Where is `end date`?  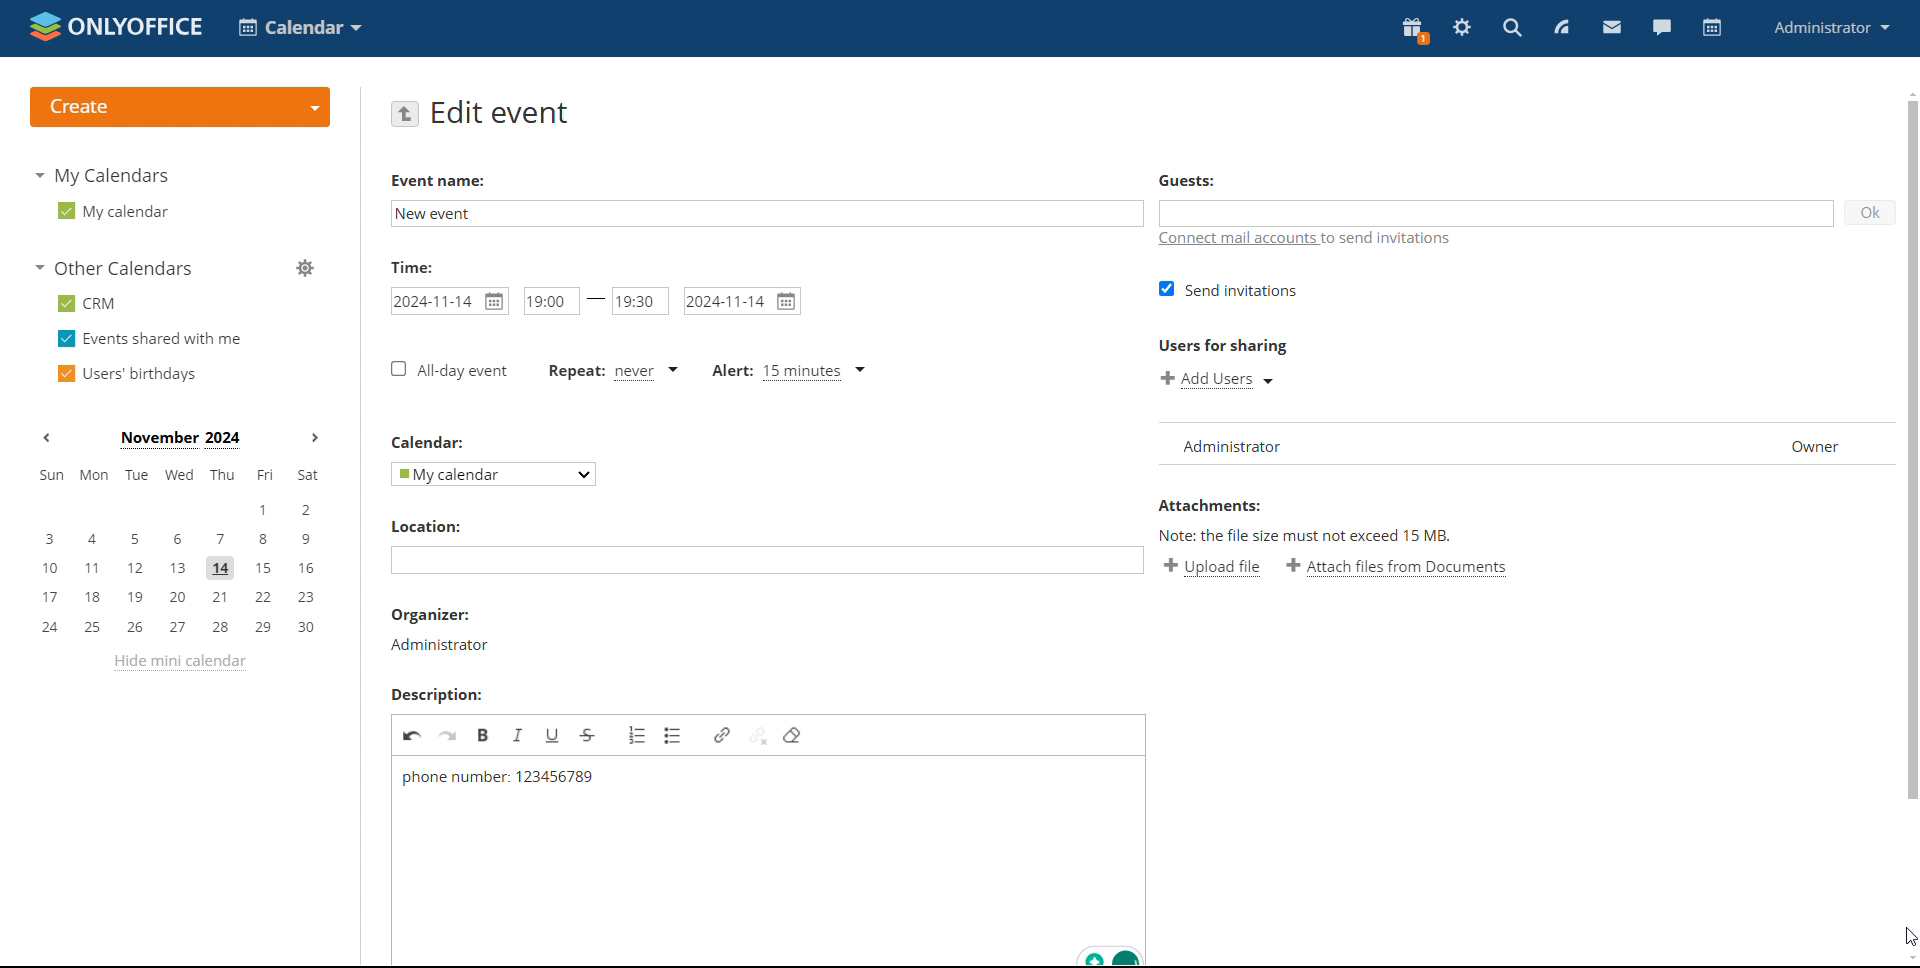
end date is located at coordinates (740, 302).